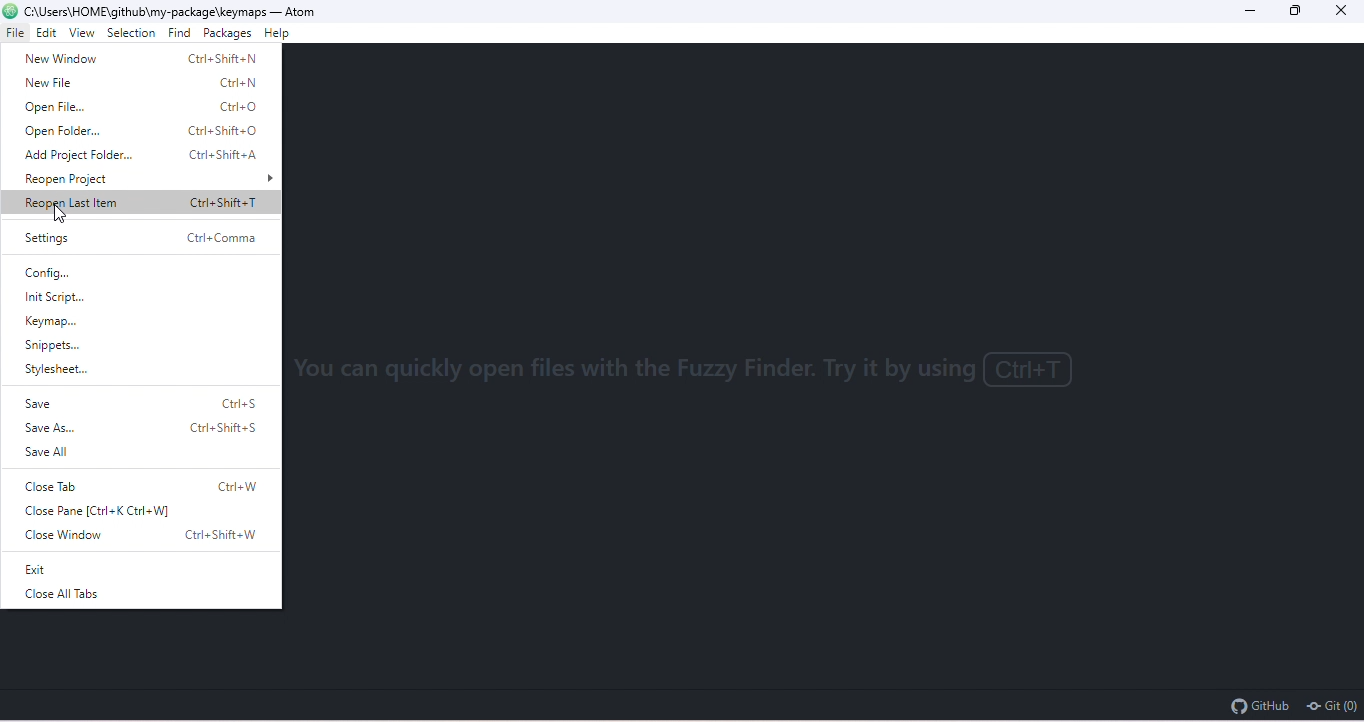 Image resolution: width=1364 pixels, height=722 pixels. Describe the element at coordinates (75, 566) in the screenshot. I see `exit` at that location.